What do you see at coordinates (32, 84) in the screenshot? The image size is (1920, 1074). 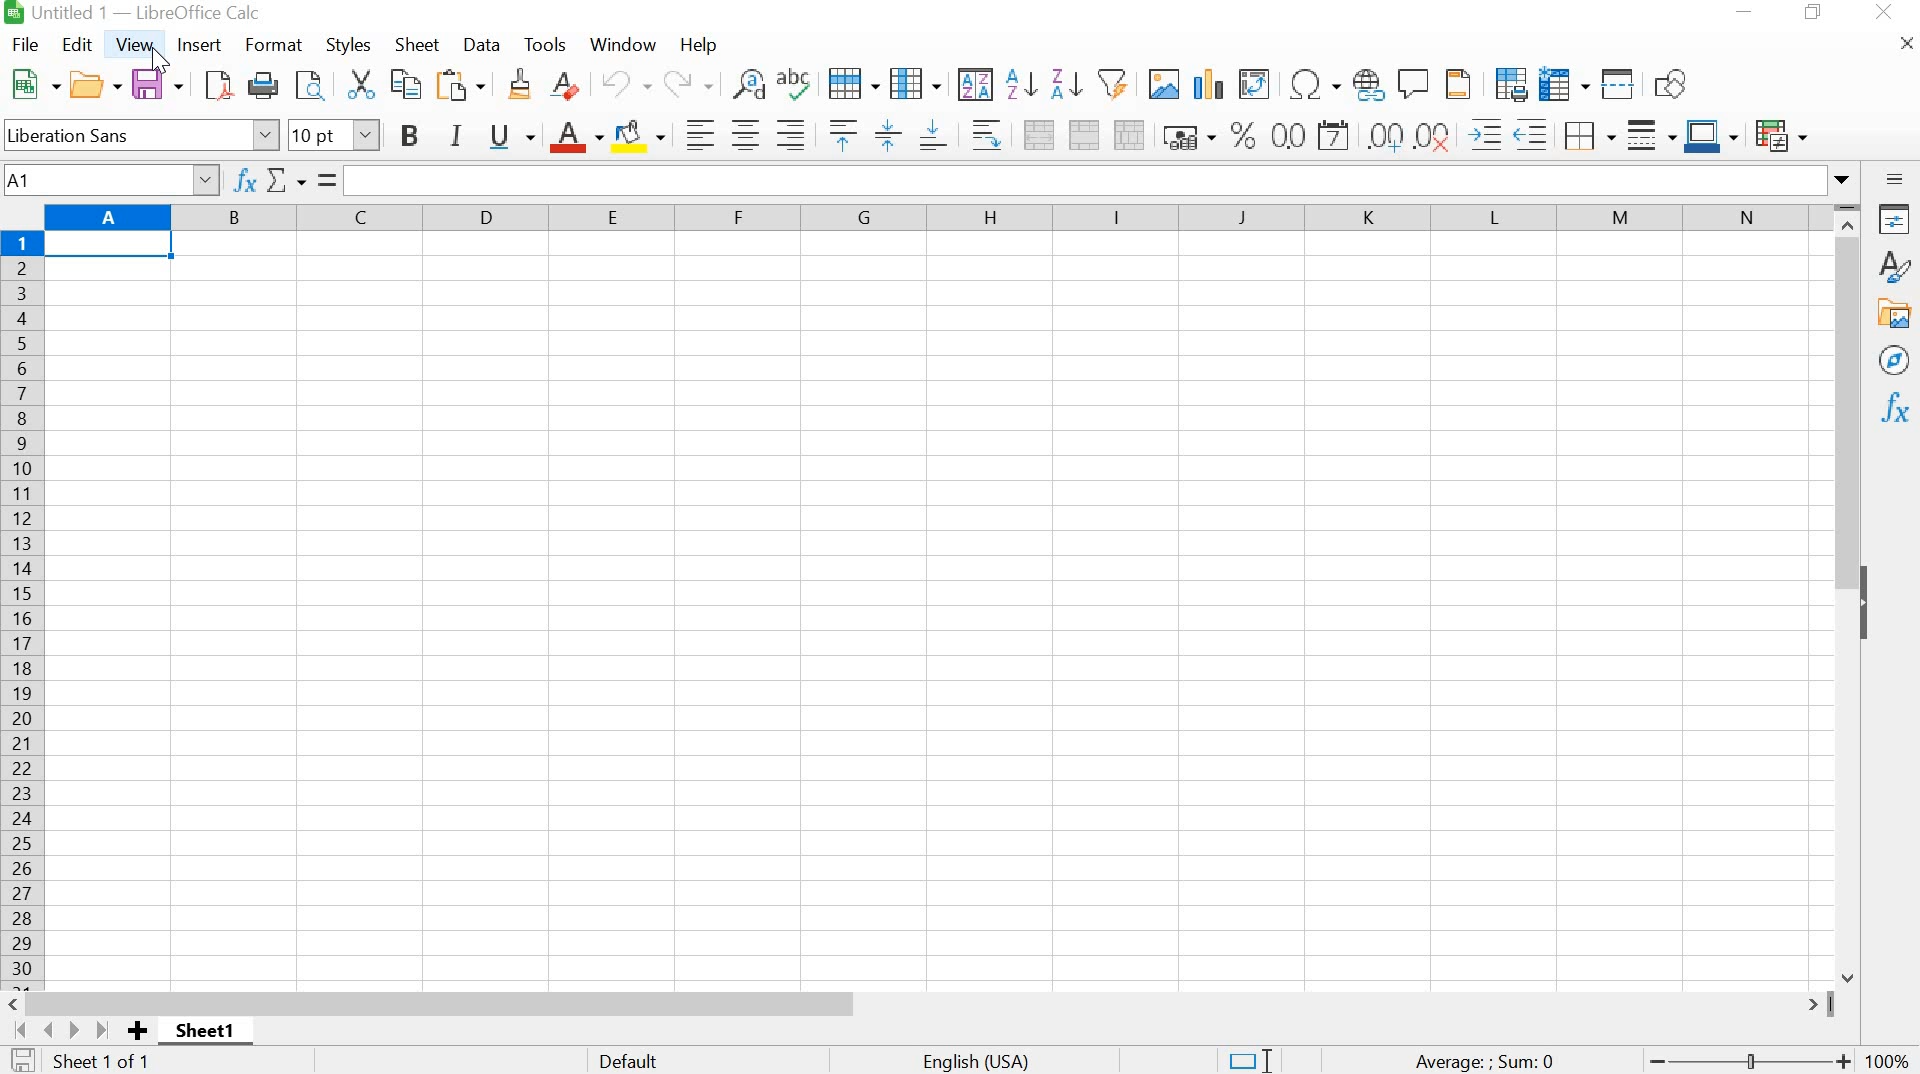 I see `NEW` at bounding box center [32, 84].